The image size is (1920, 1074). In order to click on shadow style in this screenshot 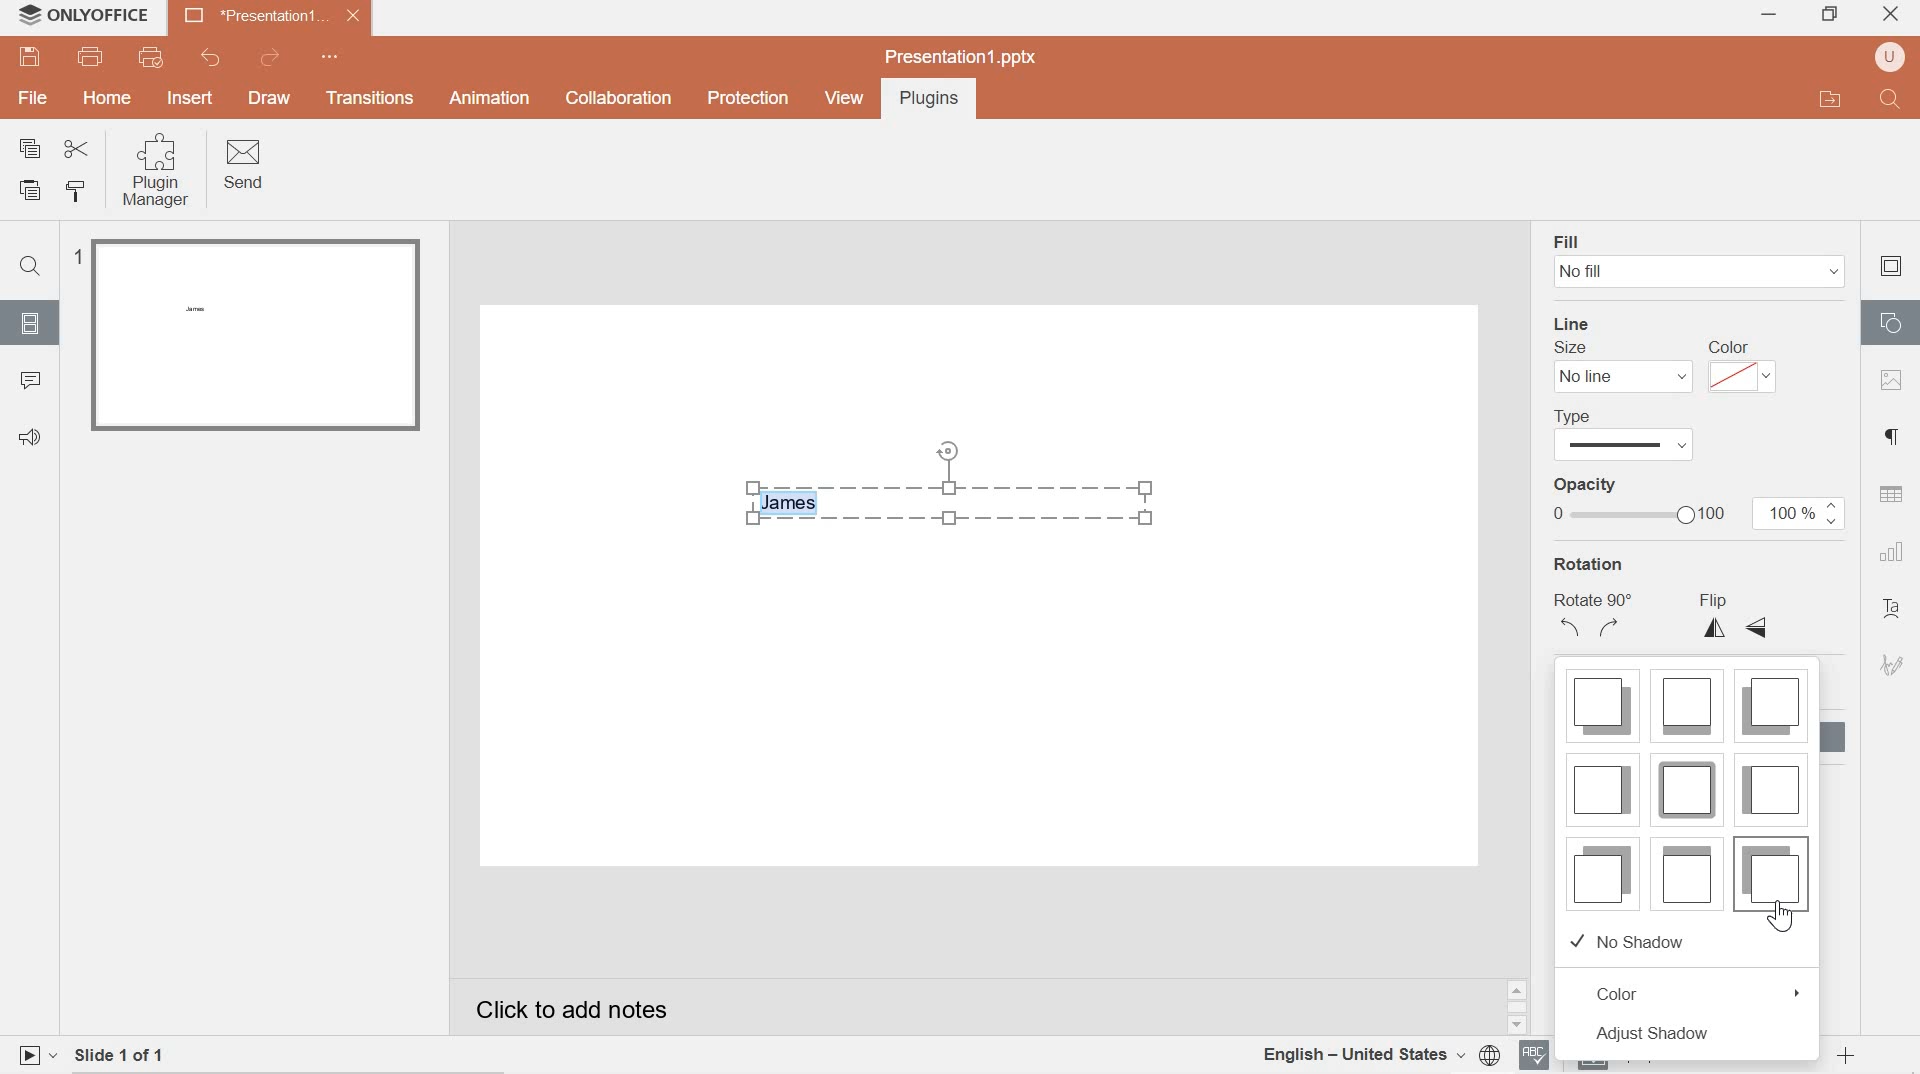, I will do `click(1688, 873)`.